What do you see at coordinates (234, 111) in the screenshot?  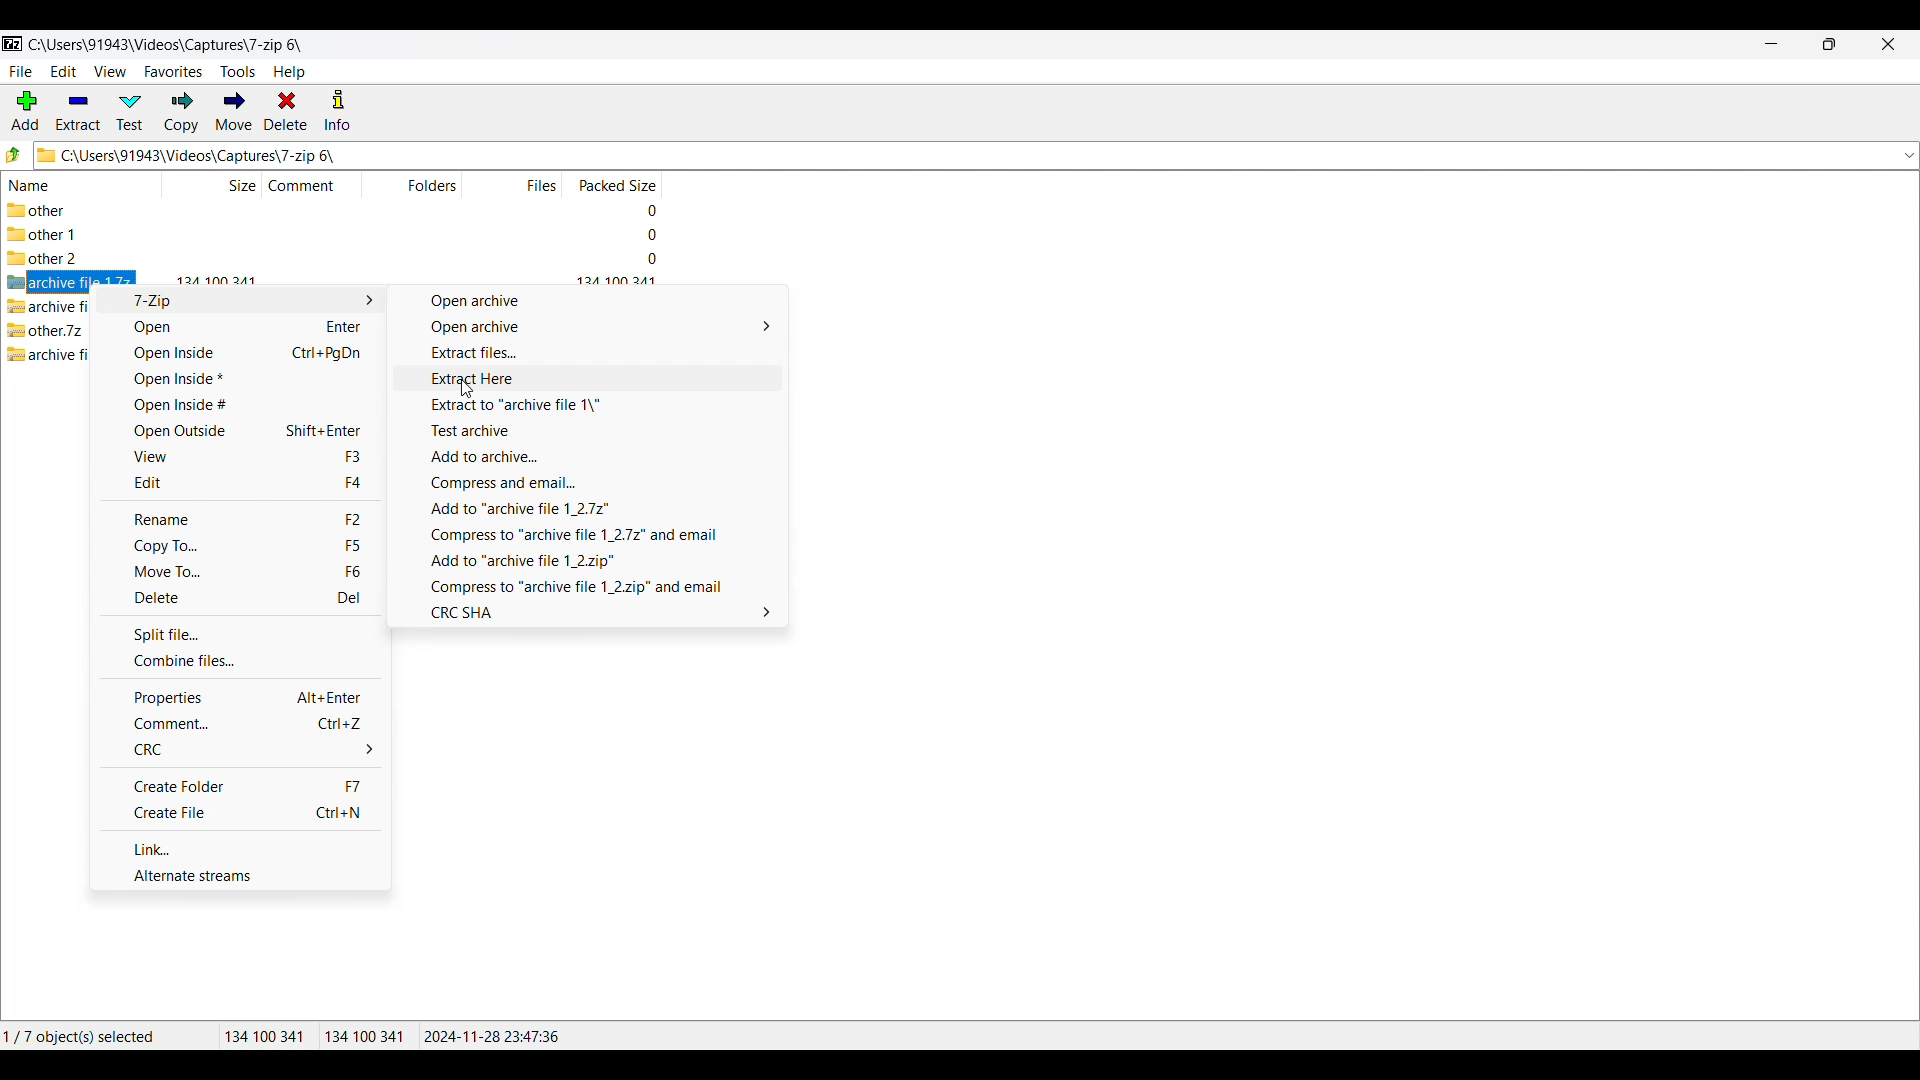 I see `Move` at bounding box center [234, 111].